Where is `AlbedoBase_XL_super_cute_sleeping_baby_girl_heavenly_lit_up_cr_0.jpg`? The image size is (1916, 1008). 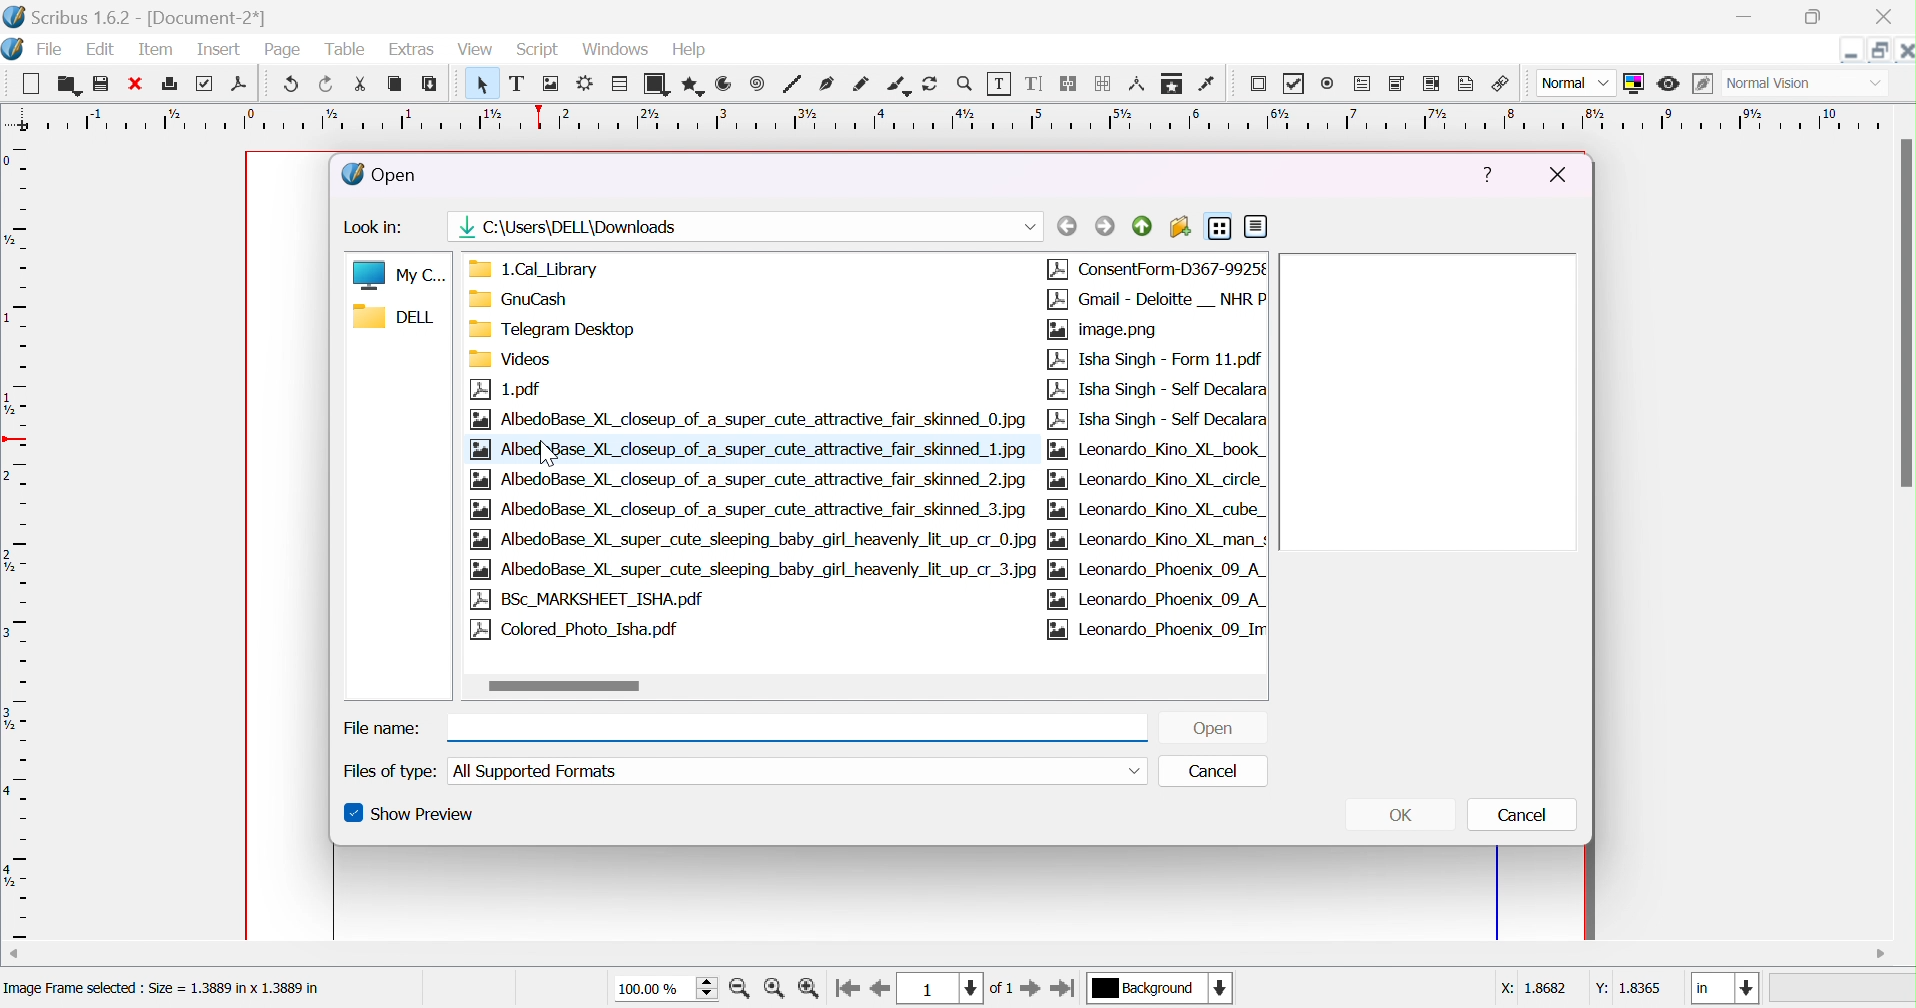 AlbedoBase_XL_super_cute_sleeping_baby_girl_heavenly_lit_up_cr_0.jpg is located at coordinates (755, 541).